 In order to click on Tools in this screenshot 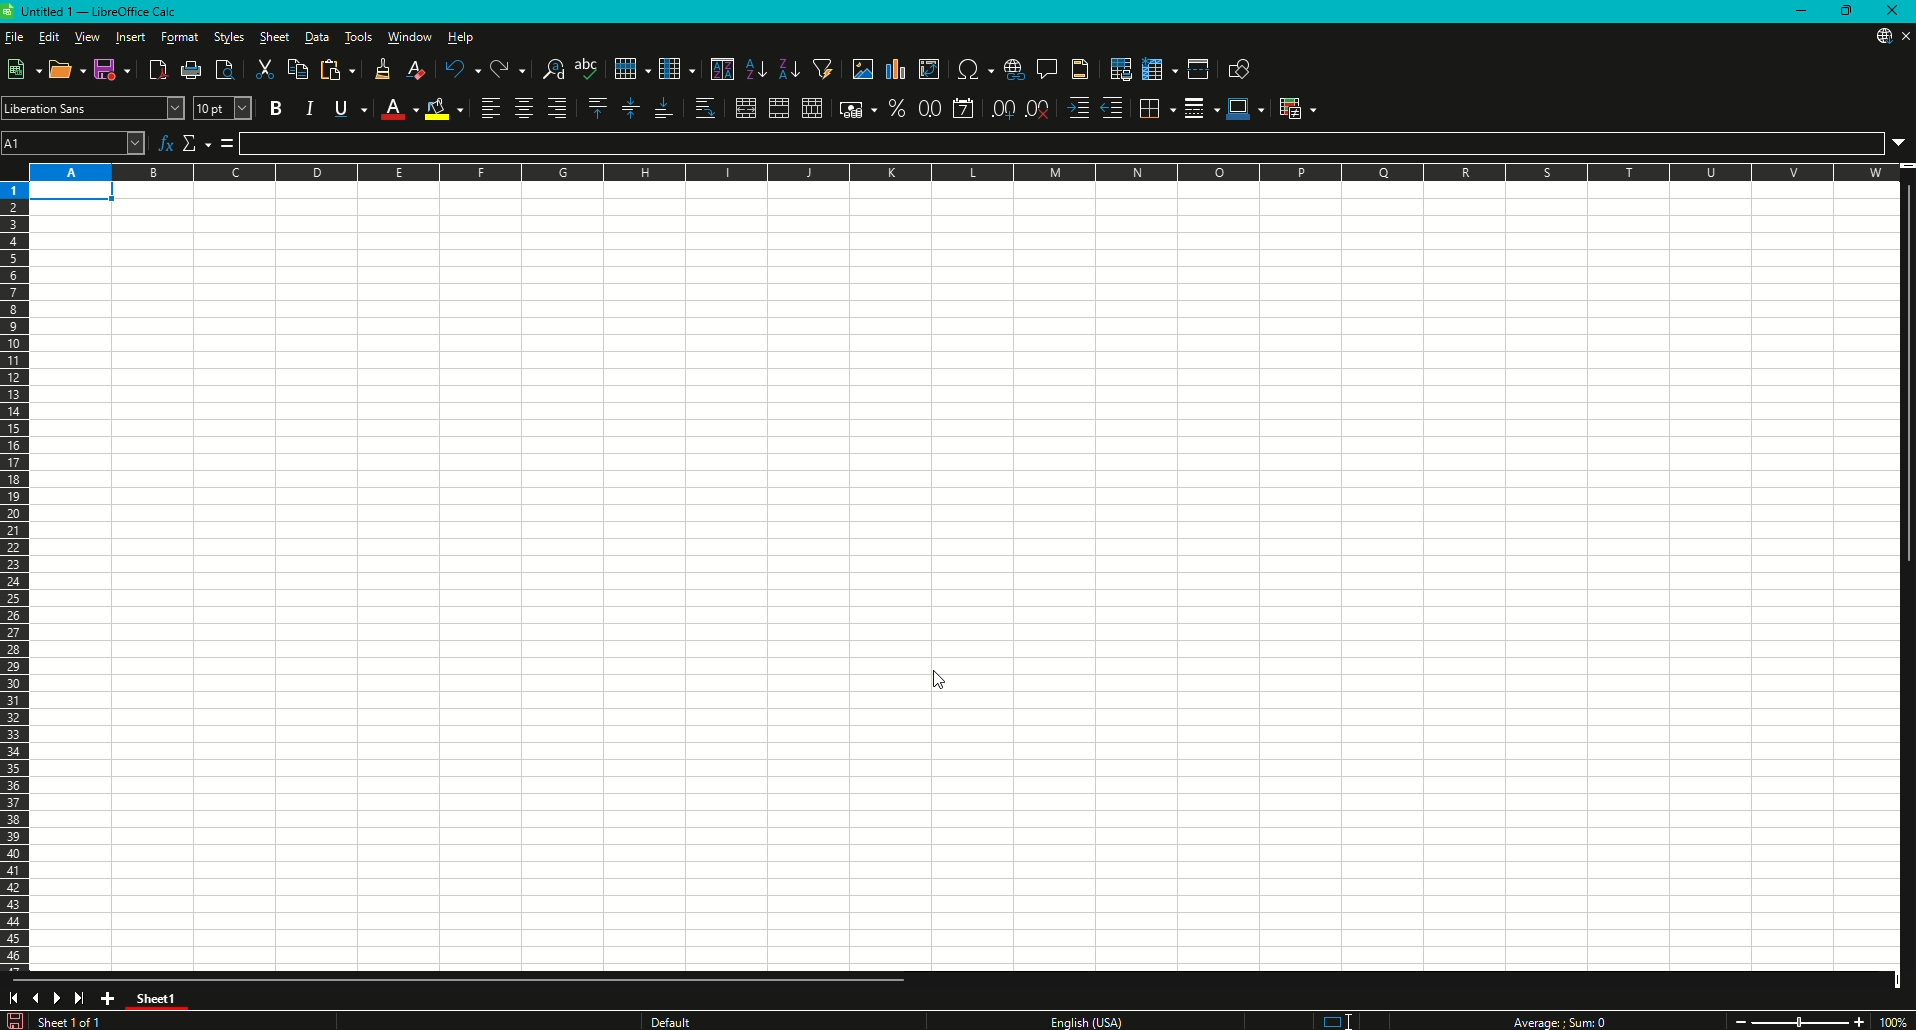, I will do `click(359, 36)`.